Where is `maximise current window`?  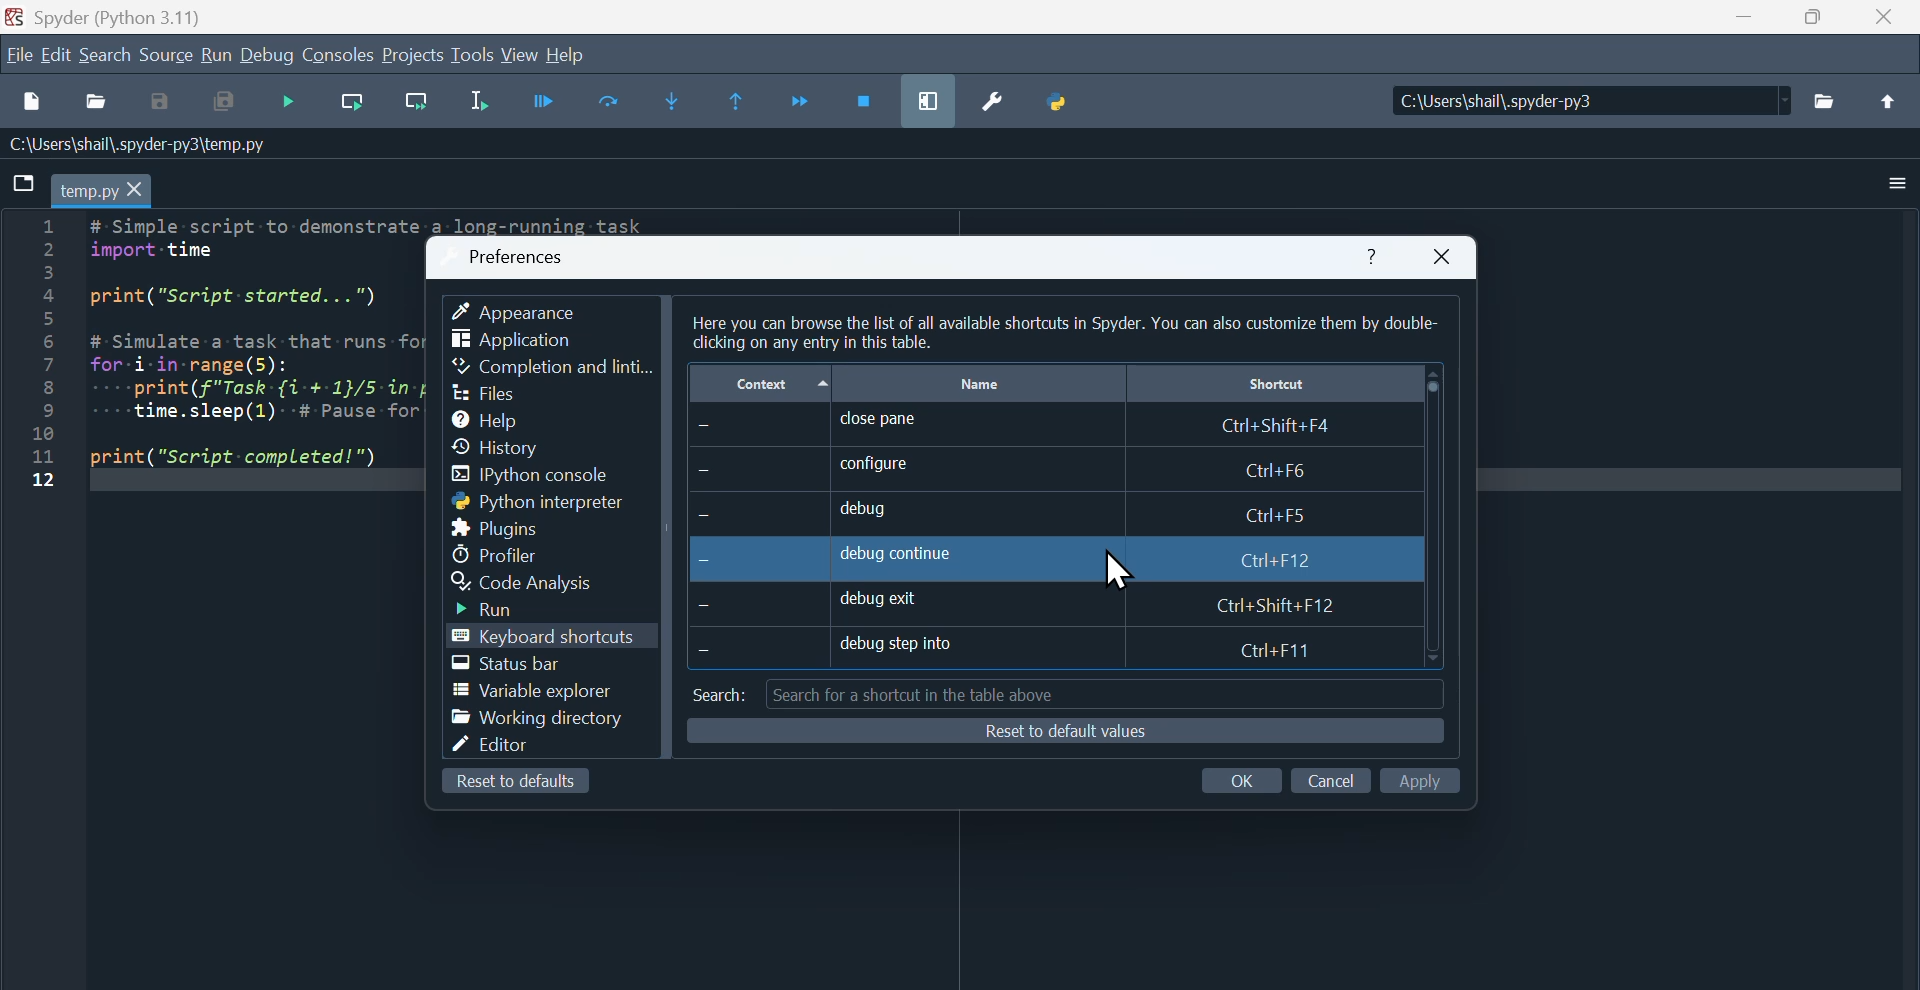 maximise current window is located at coordinates (927, 97).